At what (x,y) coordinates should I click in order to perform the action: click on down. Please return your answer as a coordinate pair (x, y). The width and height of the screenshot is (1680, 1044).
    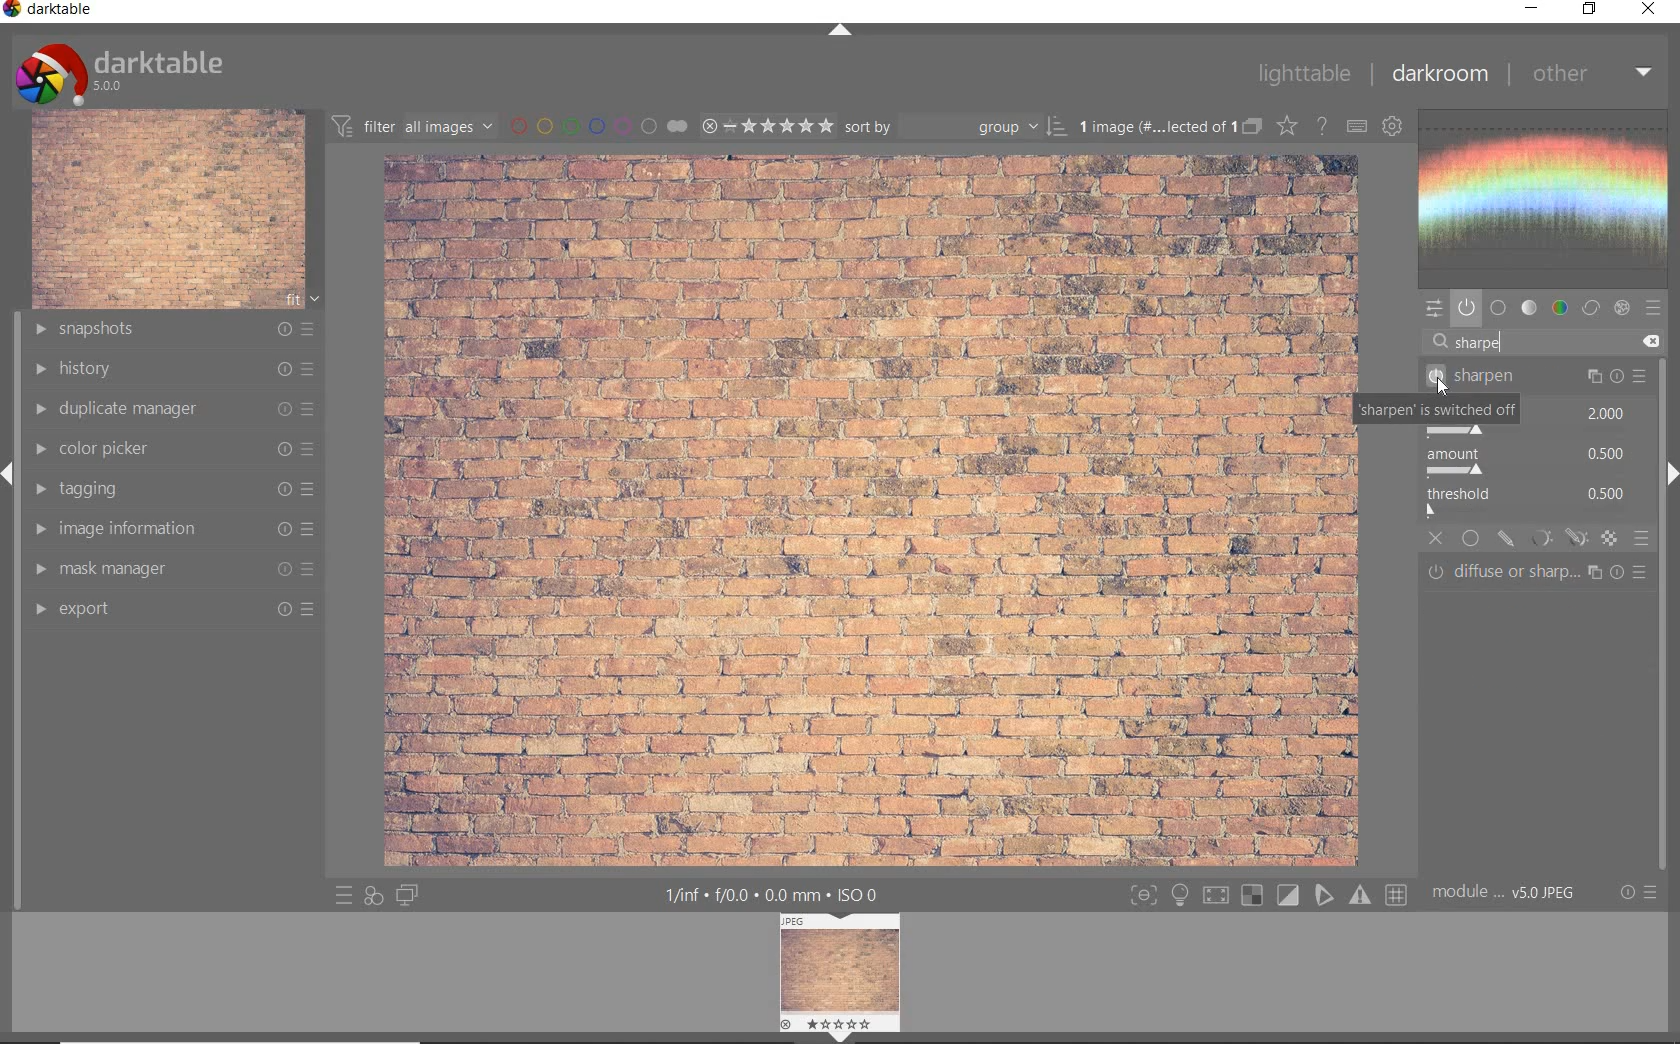
    Looking at the image, I should click on (839, 1037).